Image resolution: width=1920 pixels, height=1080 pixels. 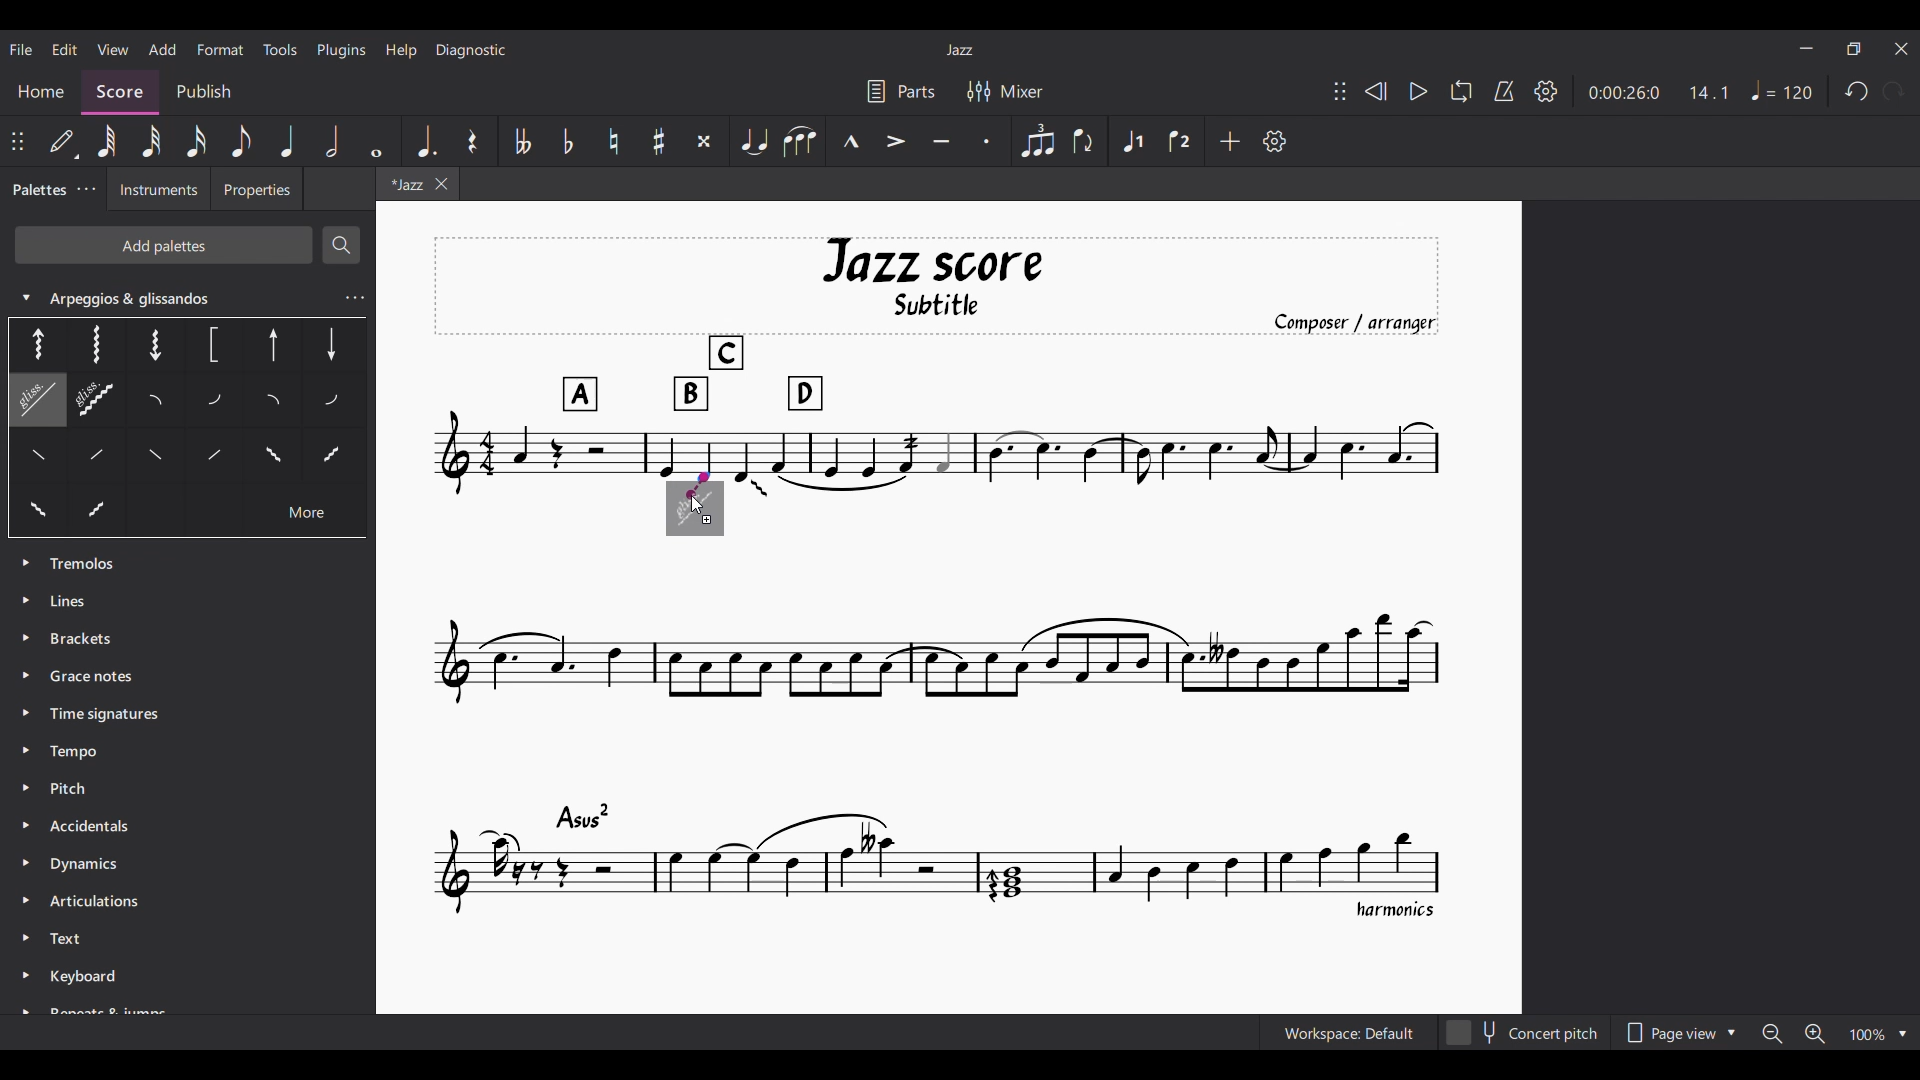 I want to click on Tempo, so click(x=76, y=753).